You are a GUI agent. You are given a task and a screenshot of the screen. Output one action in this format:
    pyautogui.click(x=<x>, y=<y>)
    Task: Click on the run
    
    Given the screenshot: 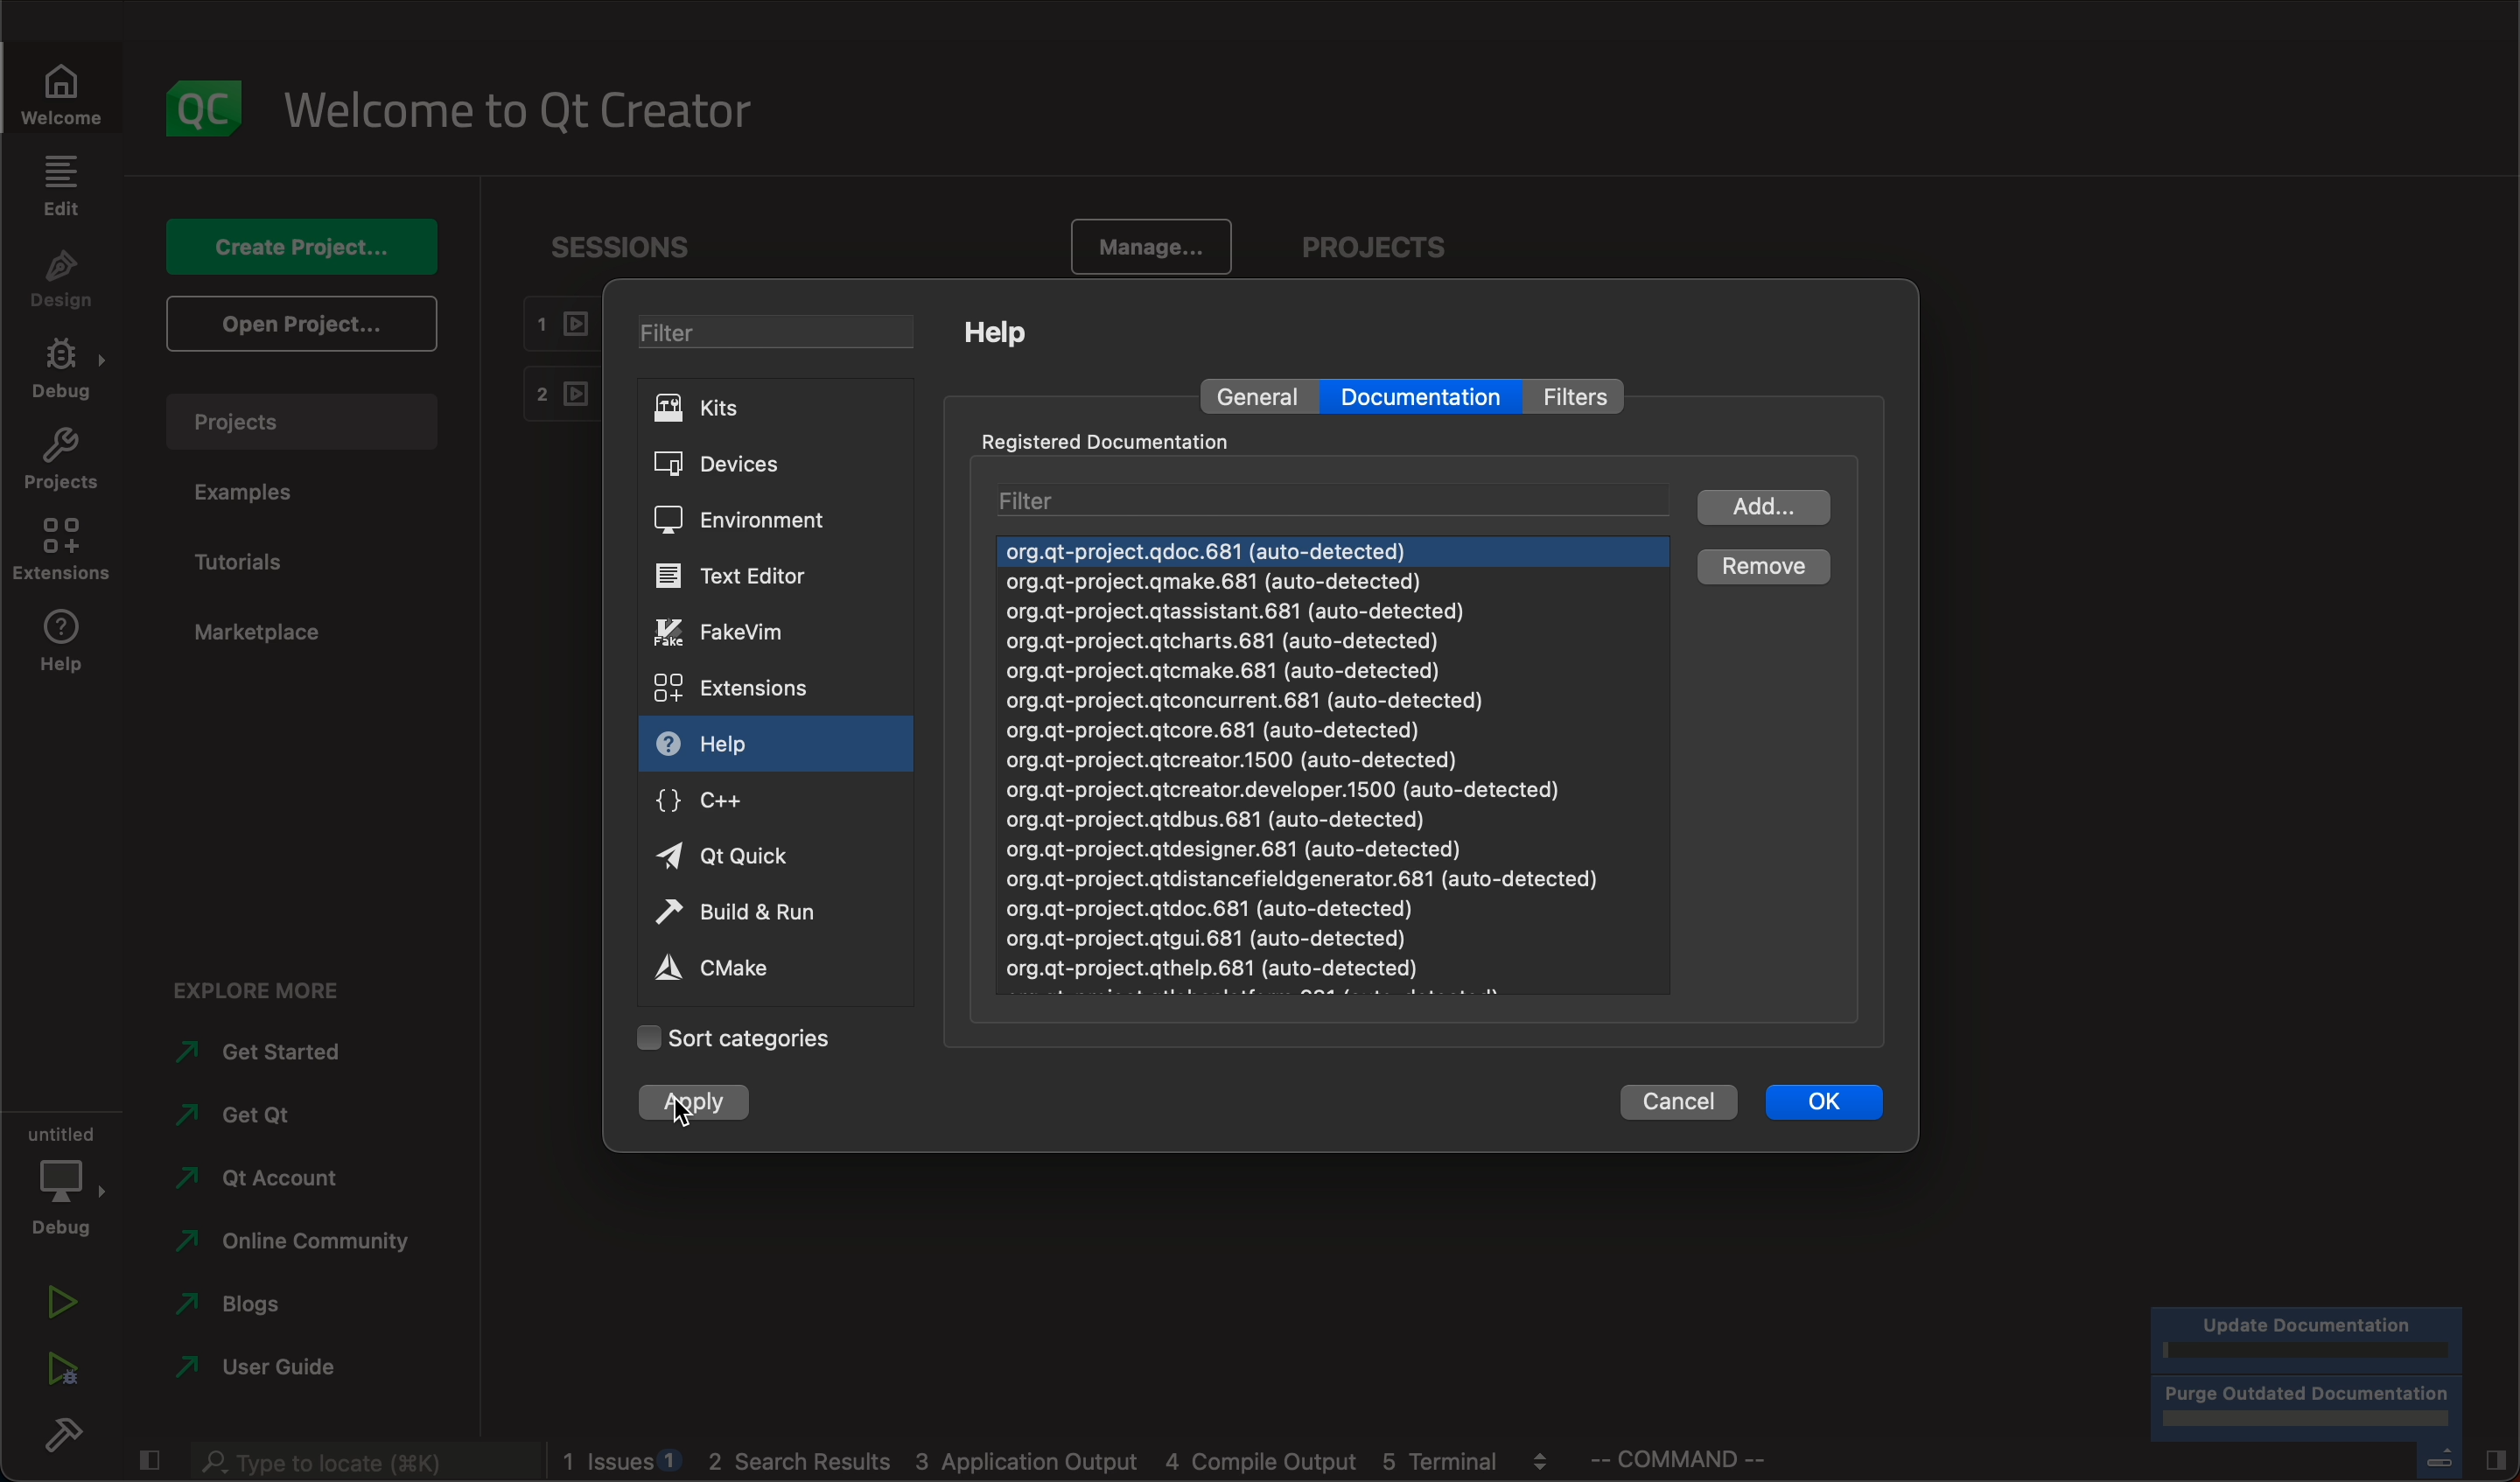 What is the action you would take?
    pyautogui.click(x=62, y=1301)
    